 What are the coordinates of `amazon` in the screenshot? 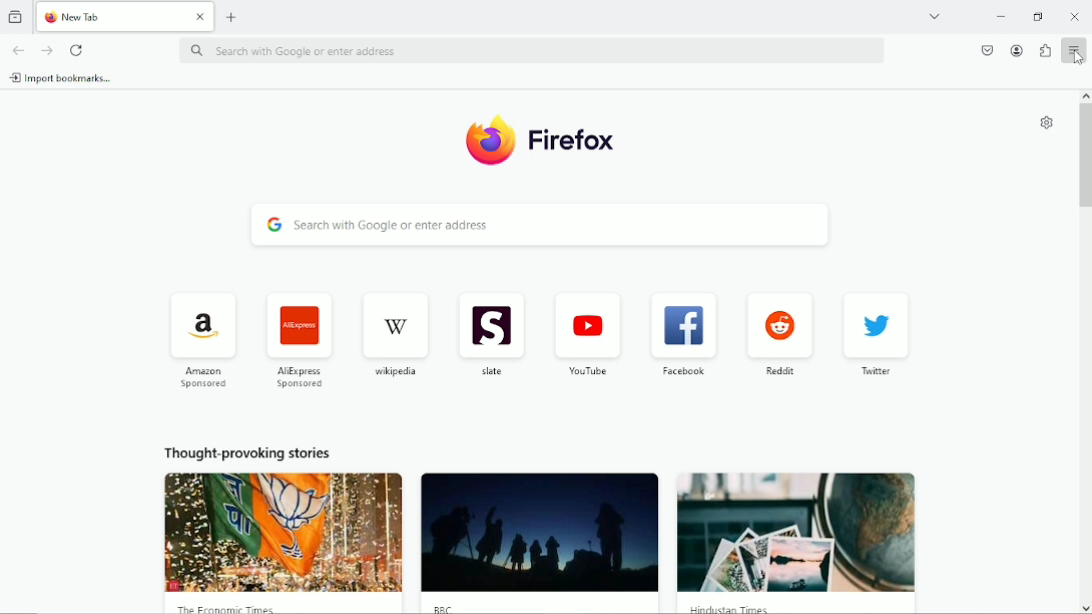 It's located at (201, 317).